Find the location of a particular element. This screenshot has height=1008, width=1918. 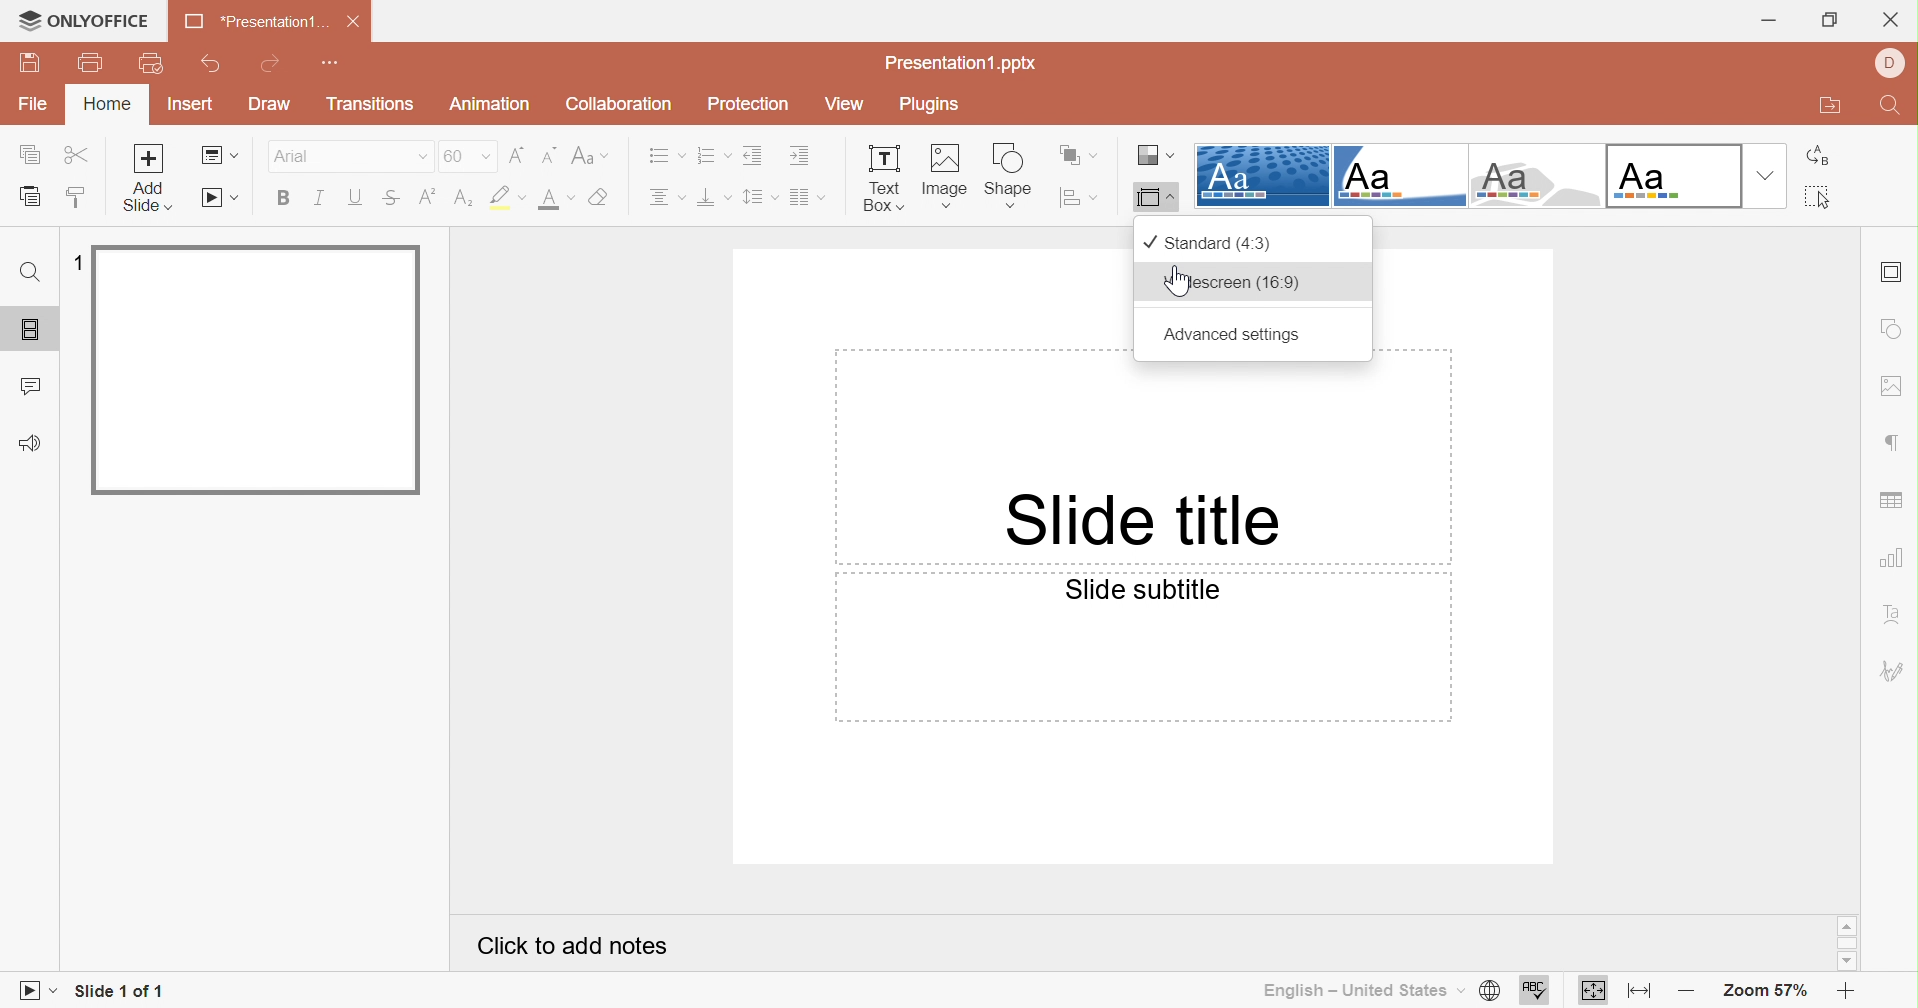

Standard (4:3) is located at coordinates (1207, 242).